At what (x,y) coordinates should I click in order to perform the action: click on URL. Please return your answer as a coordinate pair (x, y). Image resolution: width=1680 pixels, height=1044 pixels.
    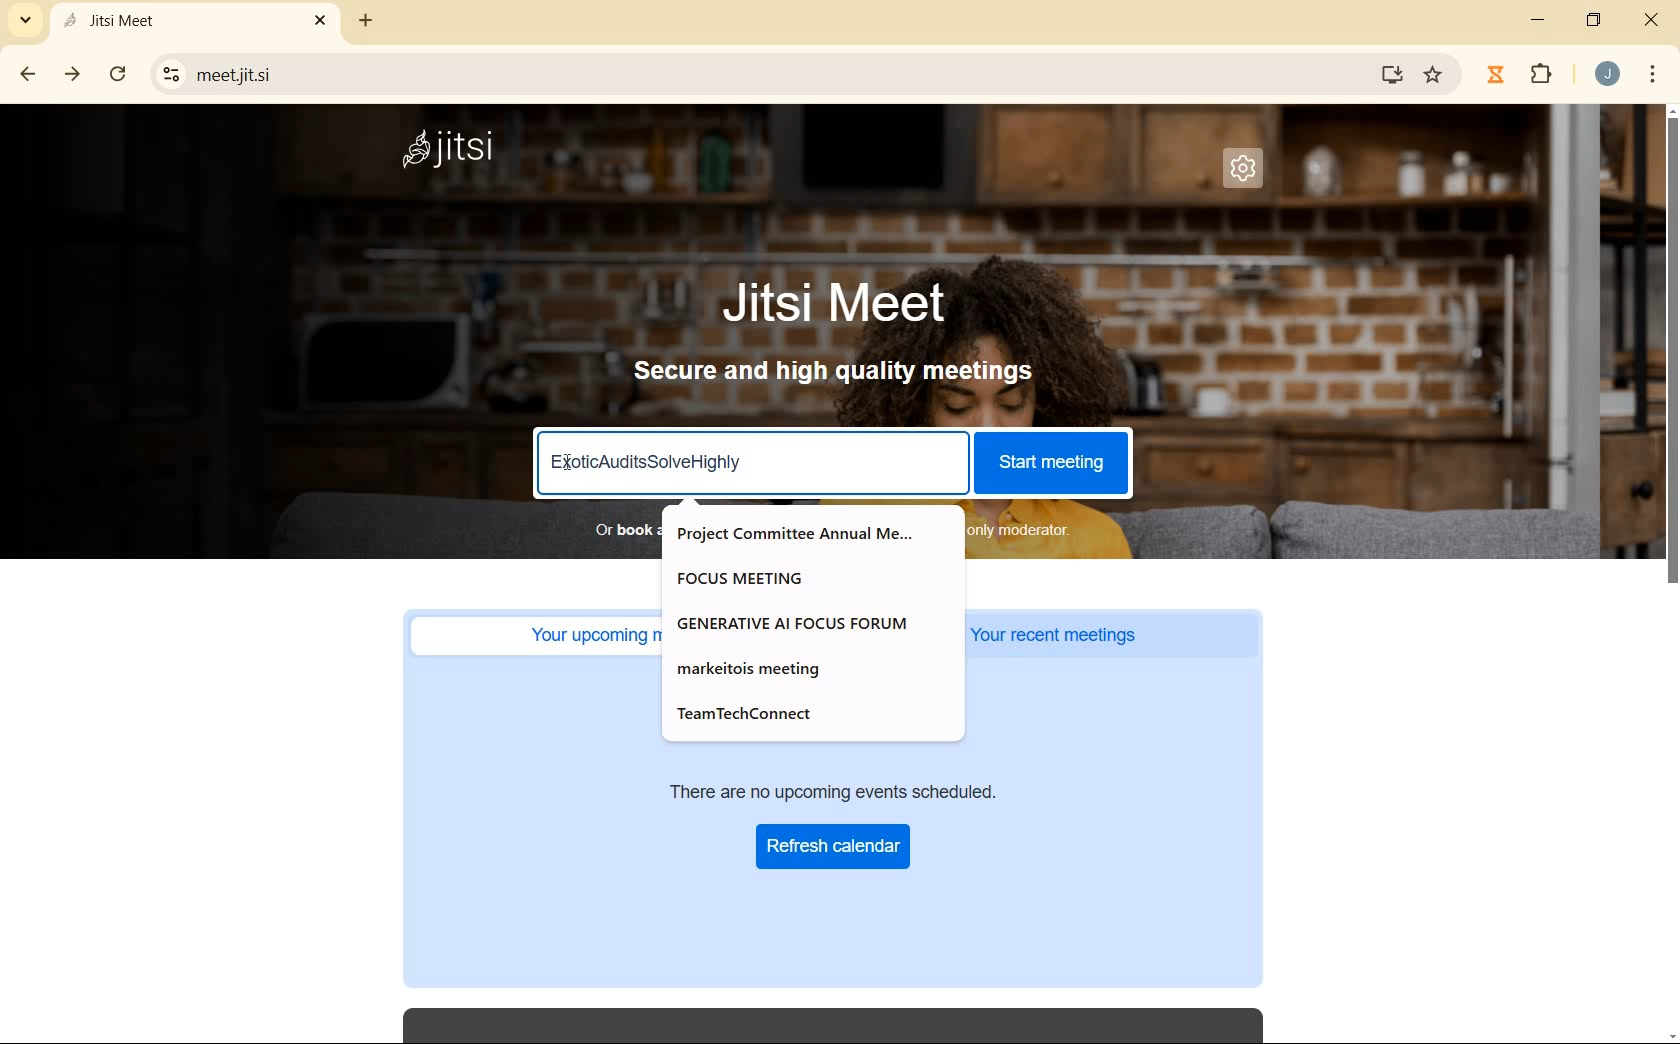
    Looking at the image, I should click on (773, 73).